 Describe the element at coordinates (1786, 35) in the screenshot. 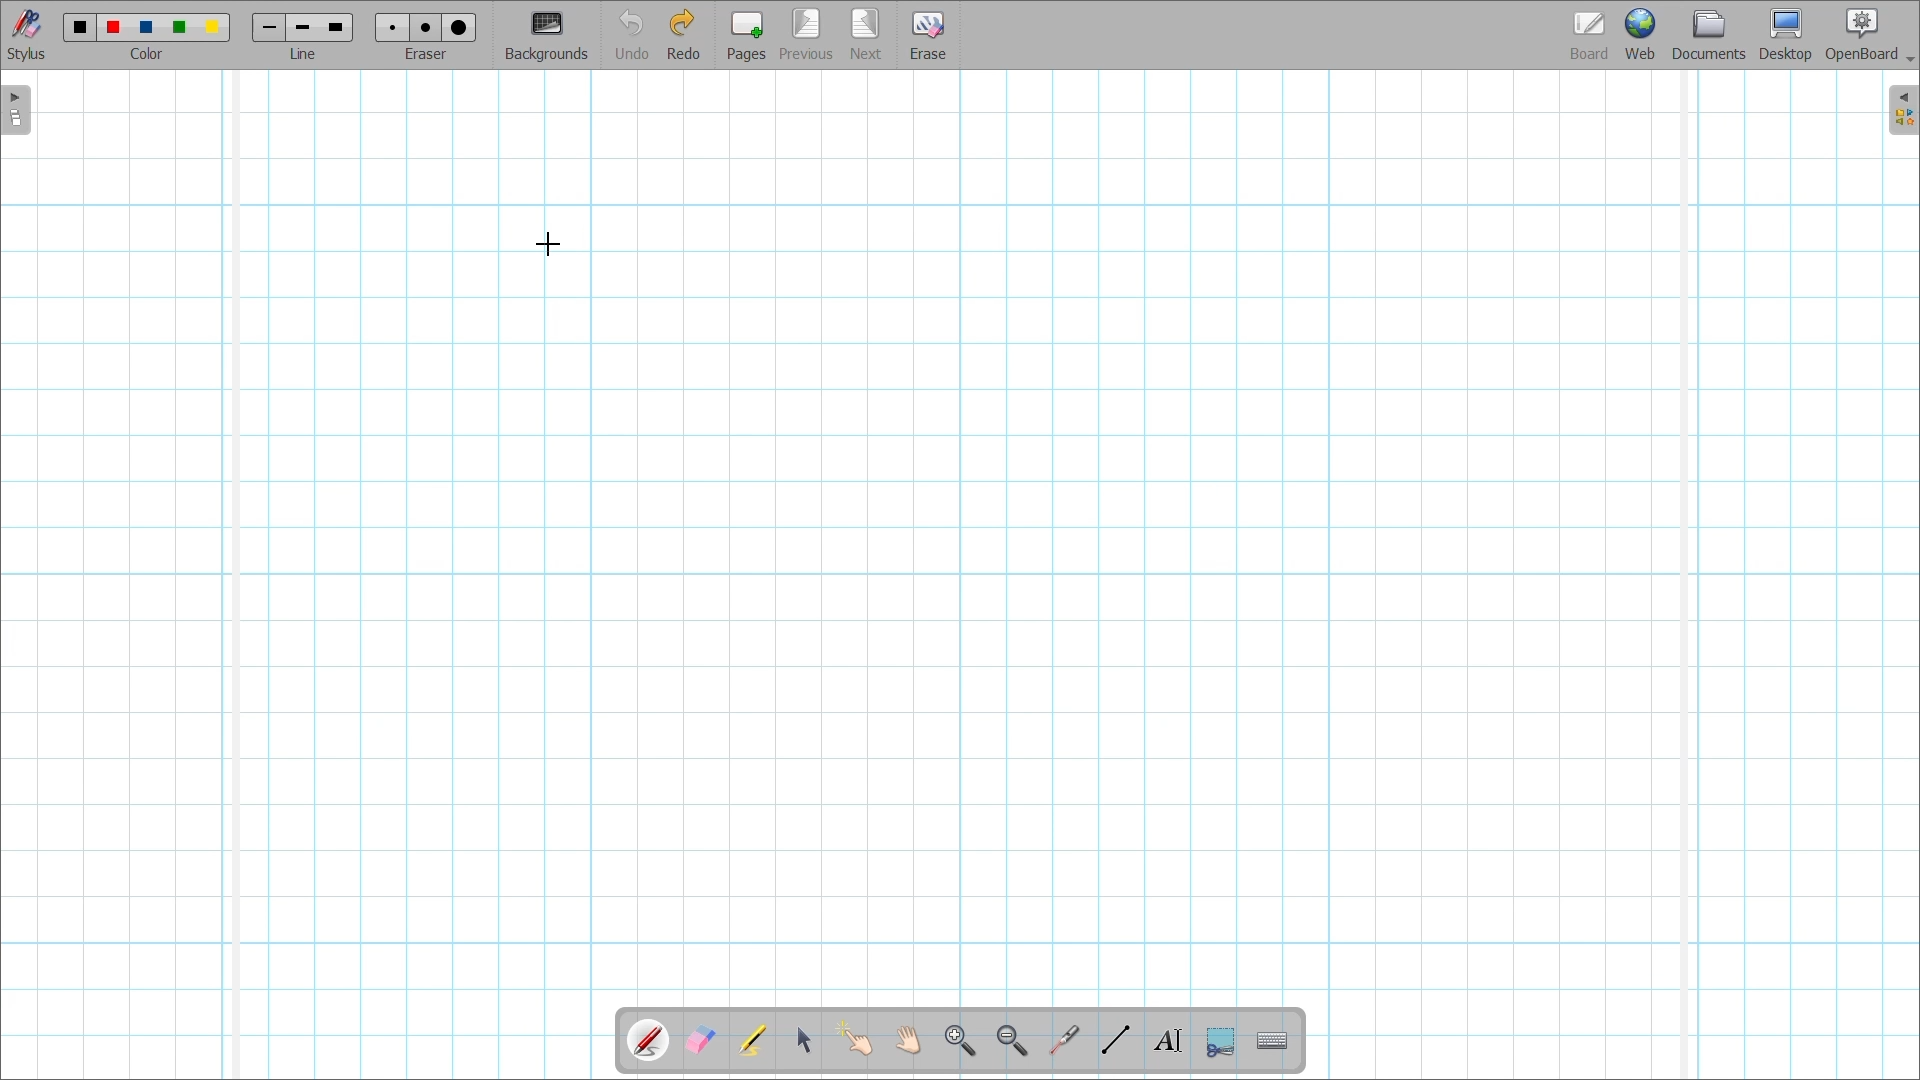

I see `Show desktop` at that location.